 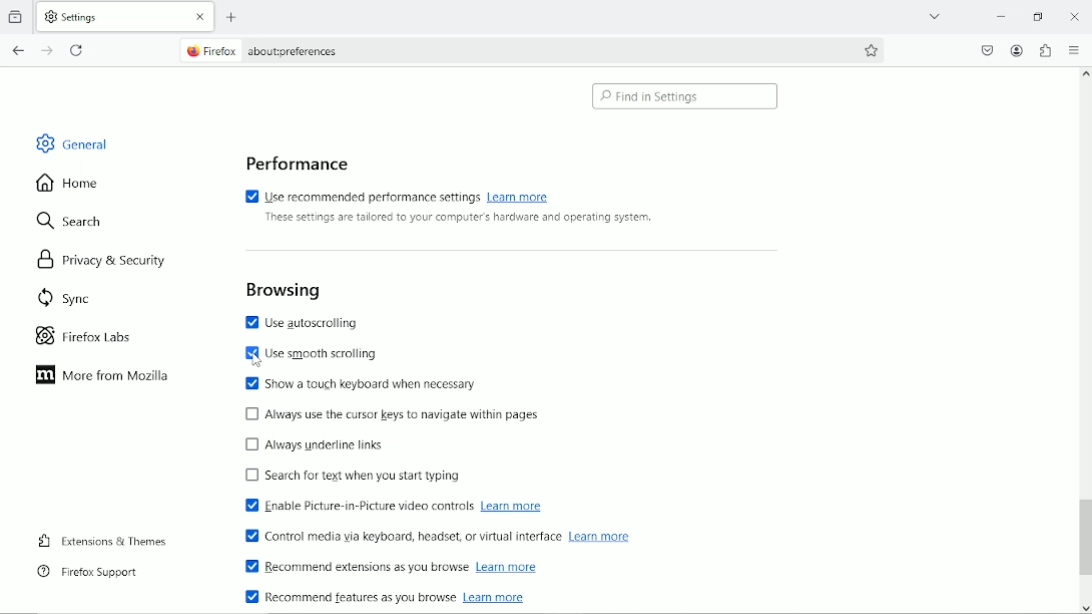 I want to click on Recommend features as you browse, so click(x=350, y=596).